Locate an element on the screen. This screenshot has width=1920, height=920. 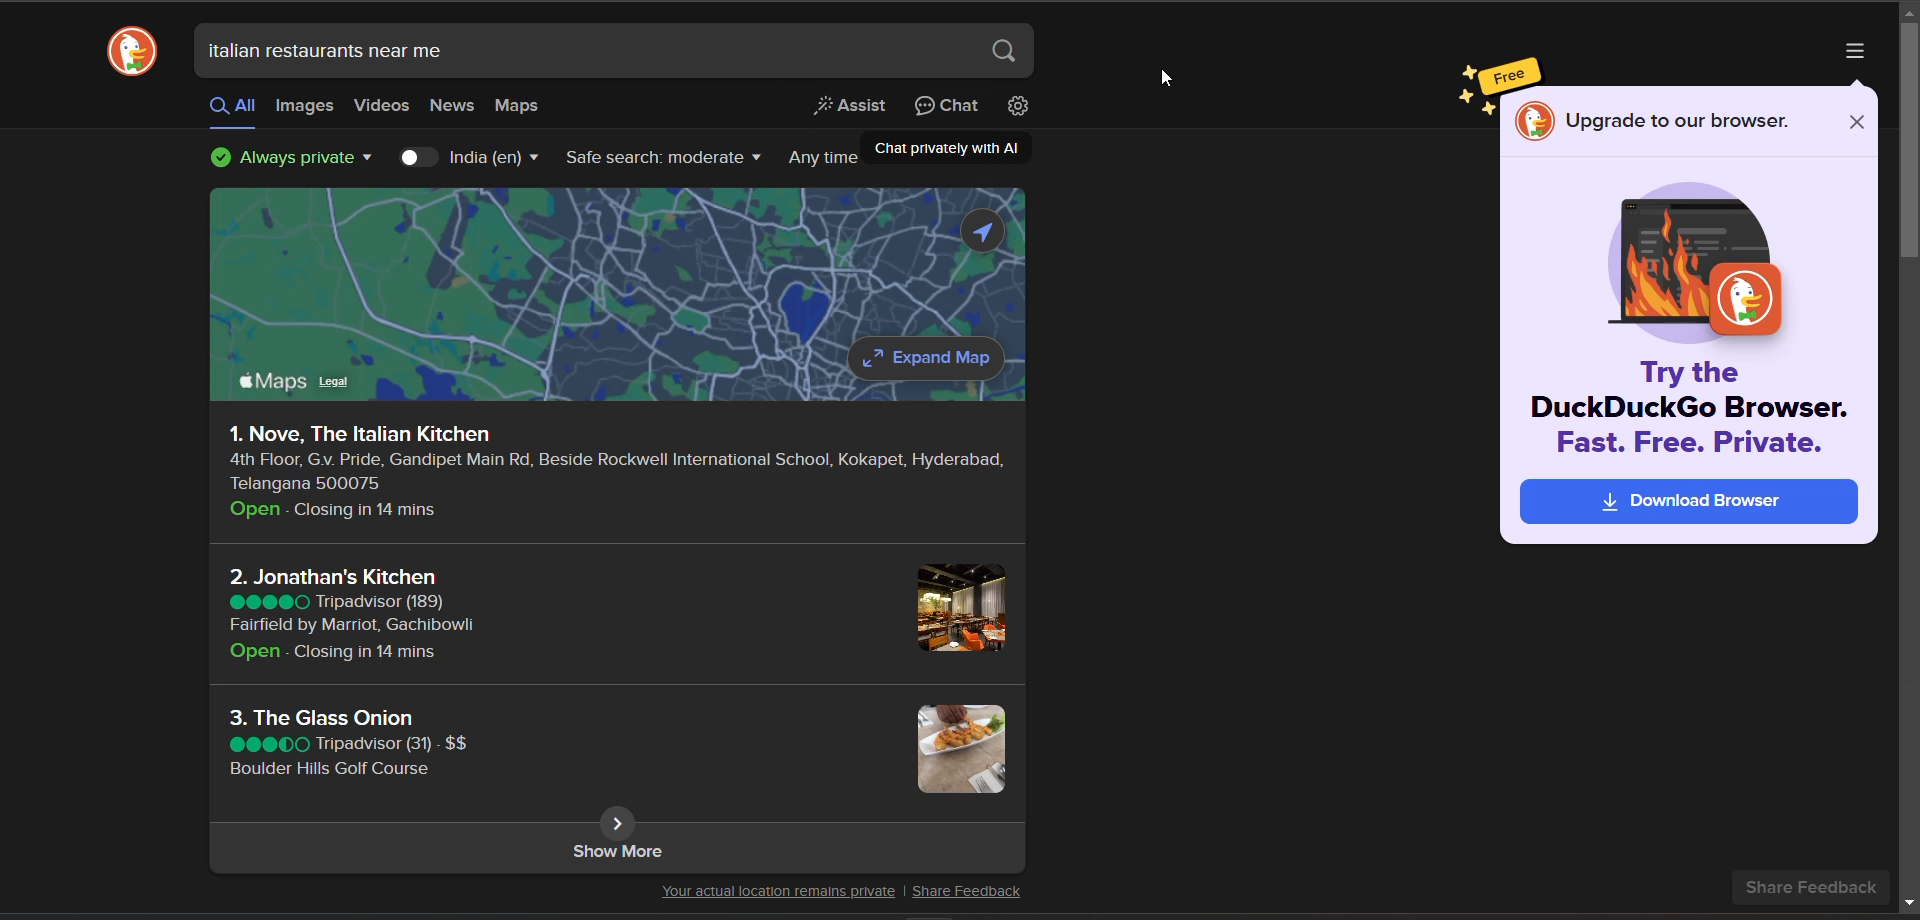
Boulder Hills Golf Course is located at coordinates (330, 769).